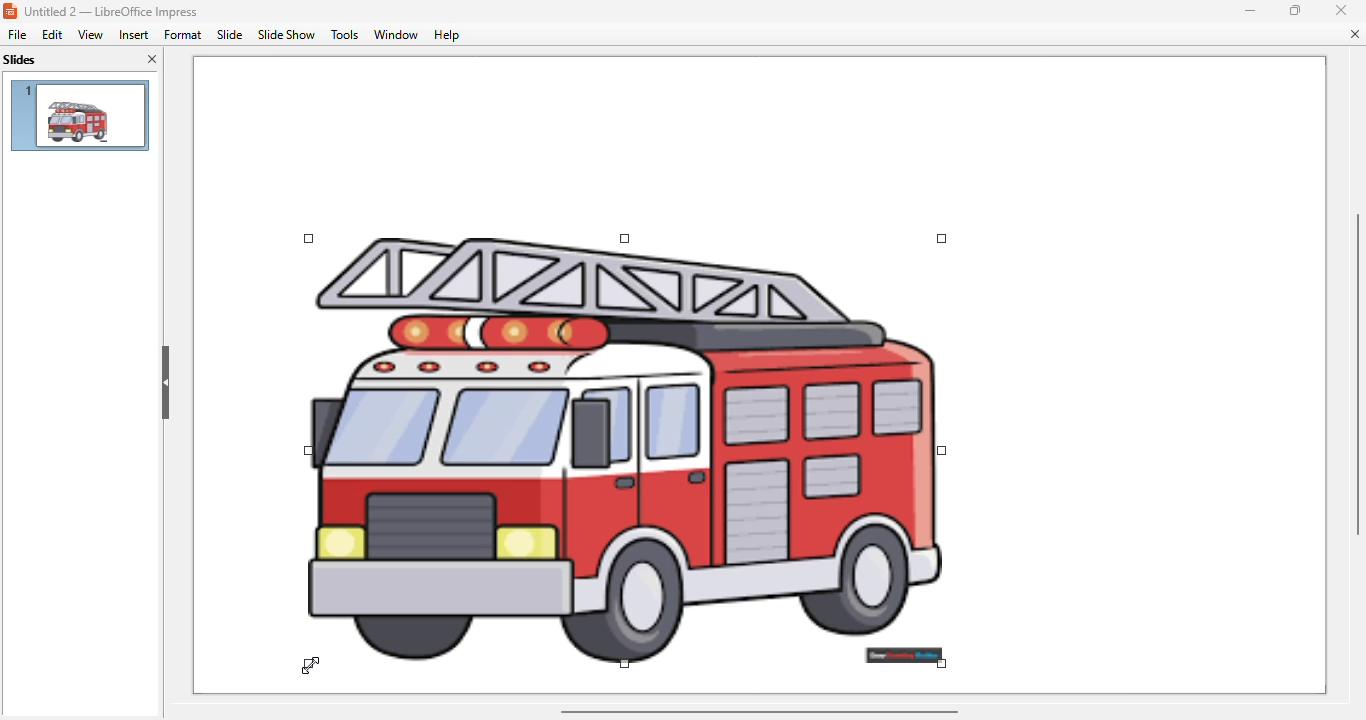  I want to click on slide show, so click(287, 34).